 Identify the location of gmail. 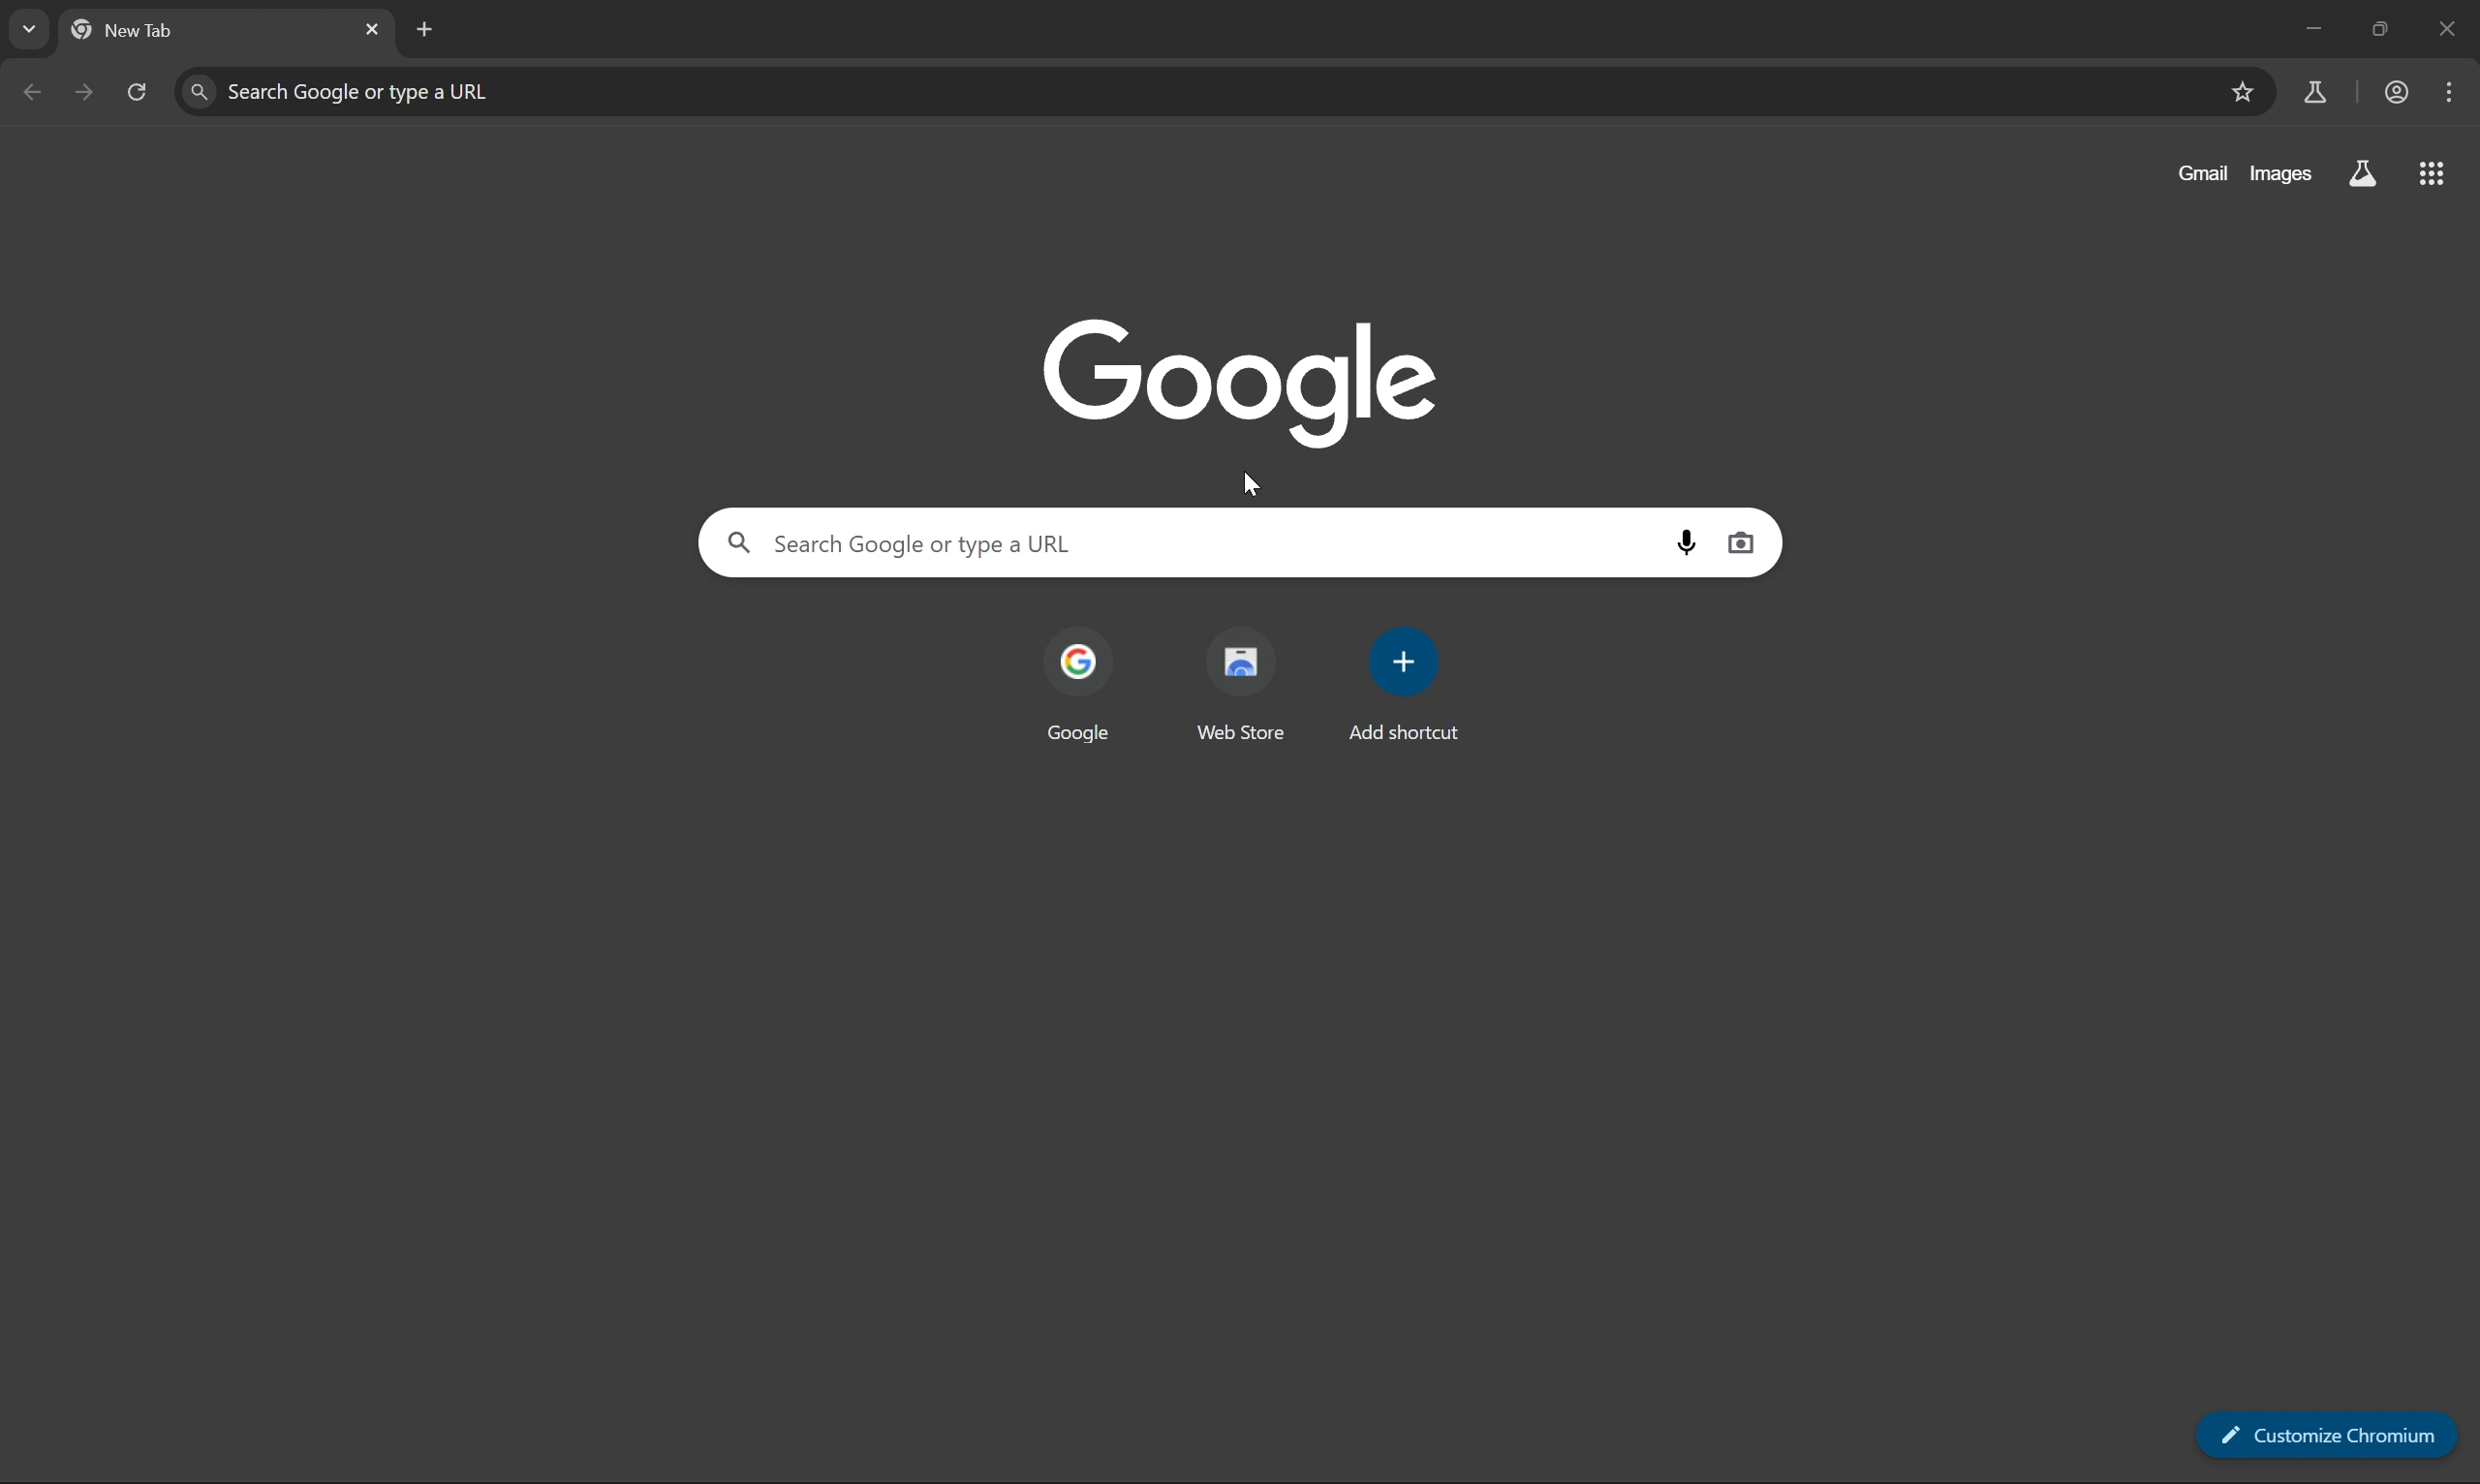
(2204, 172).